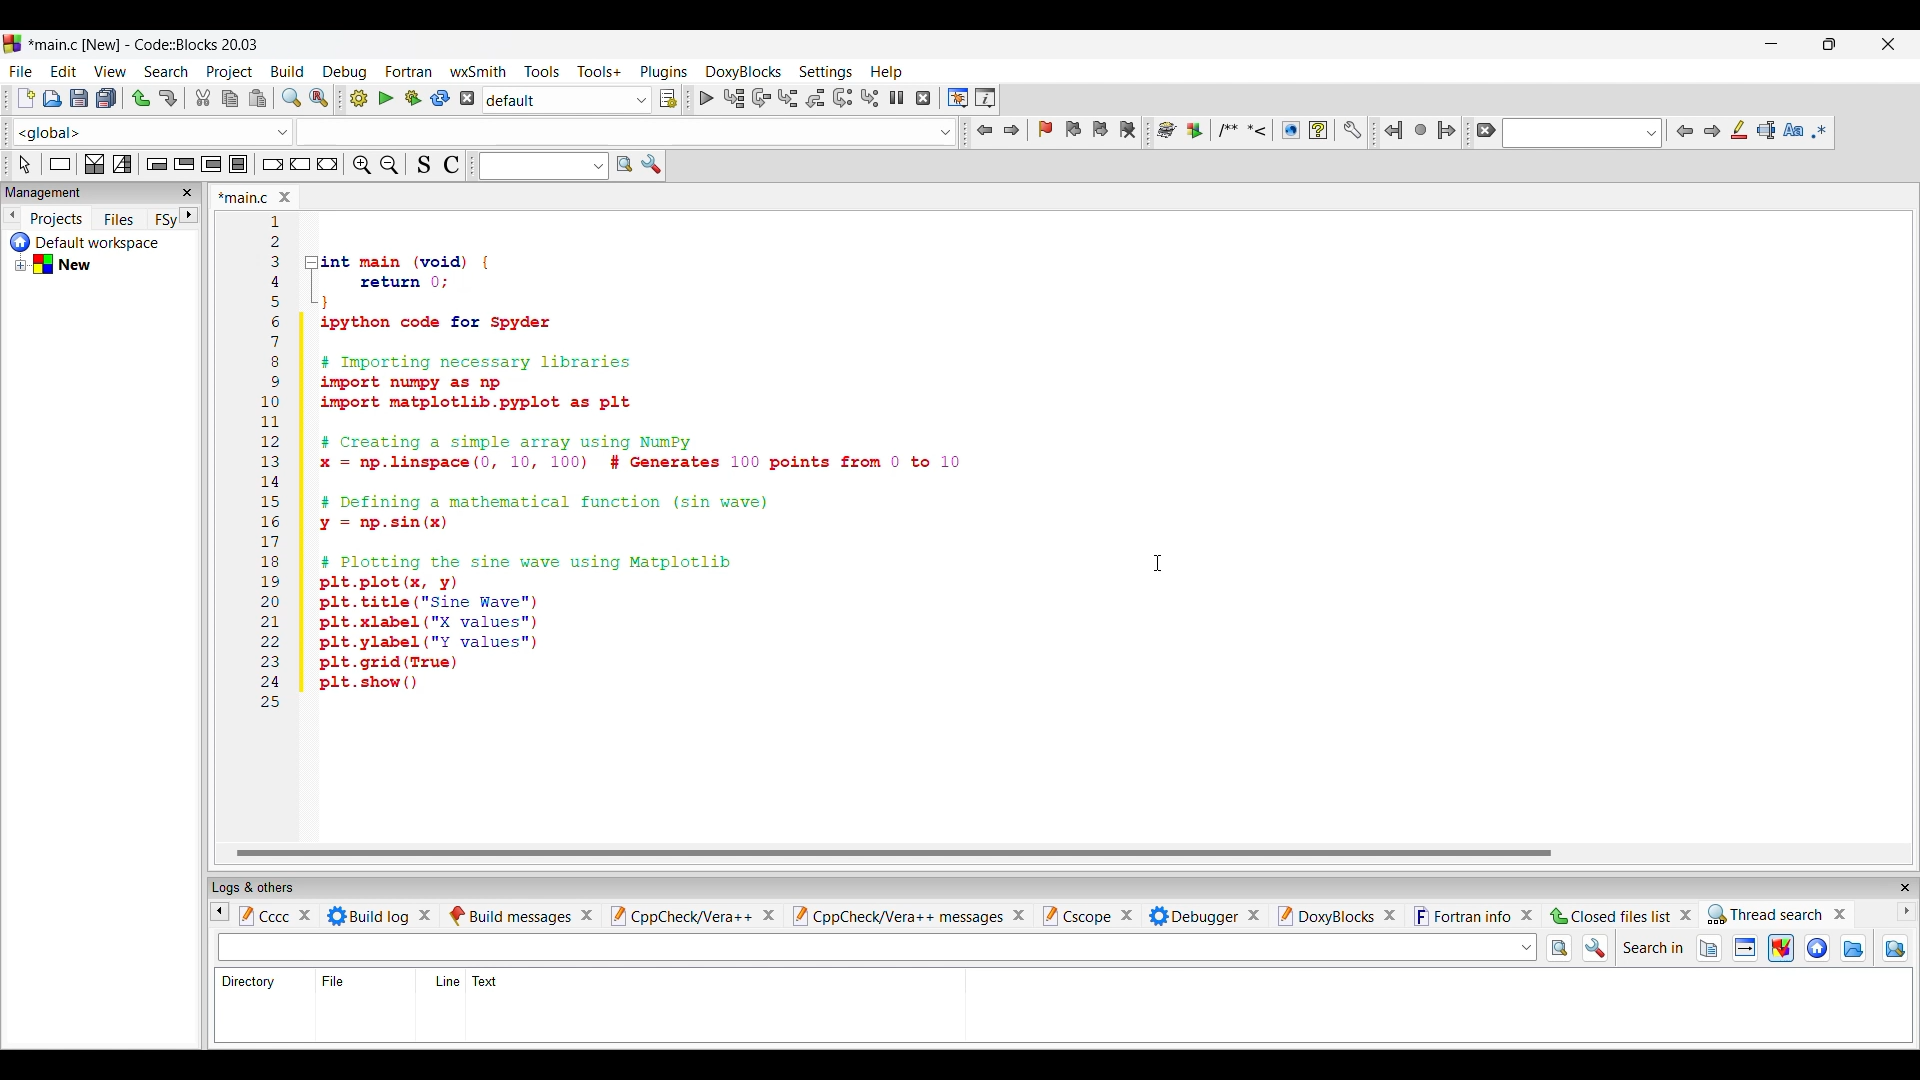  I want to click on Block instruction, so click(240, 163).